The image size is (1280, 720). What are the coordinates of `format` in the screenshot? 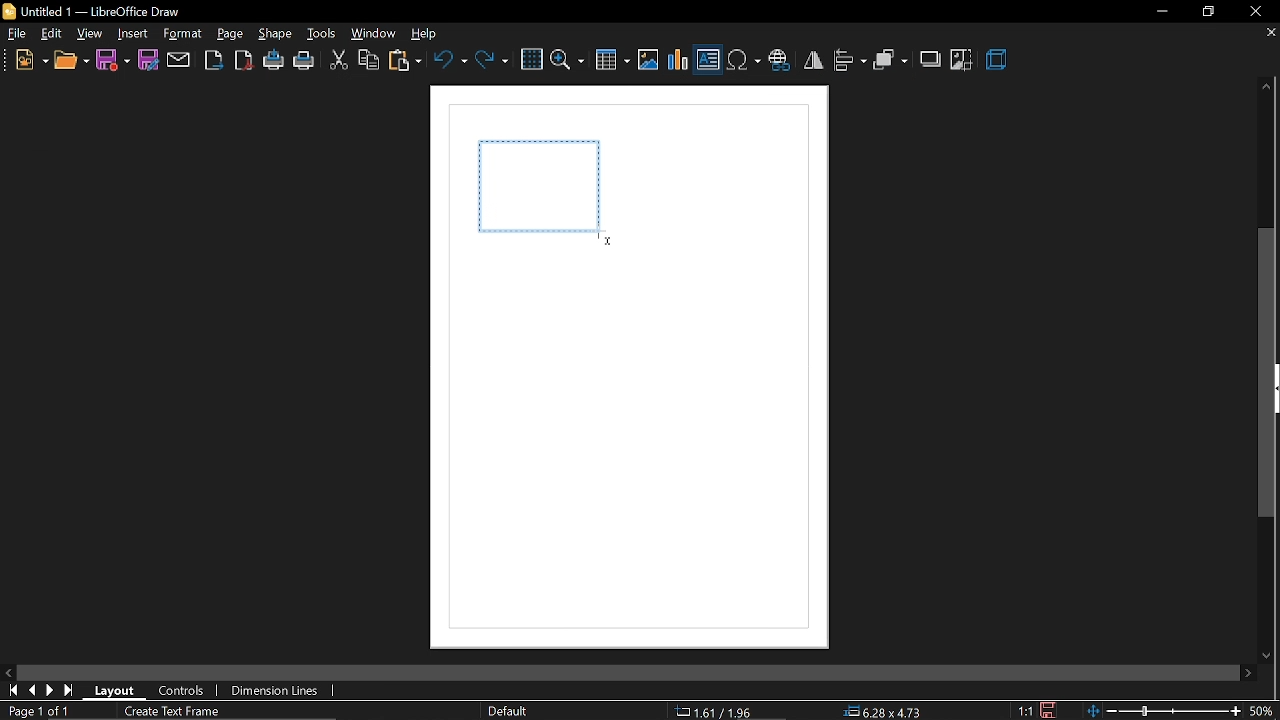 It's located at (182, 33).